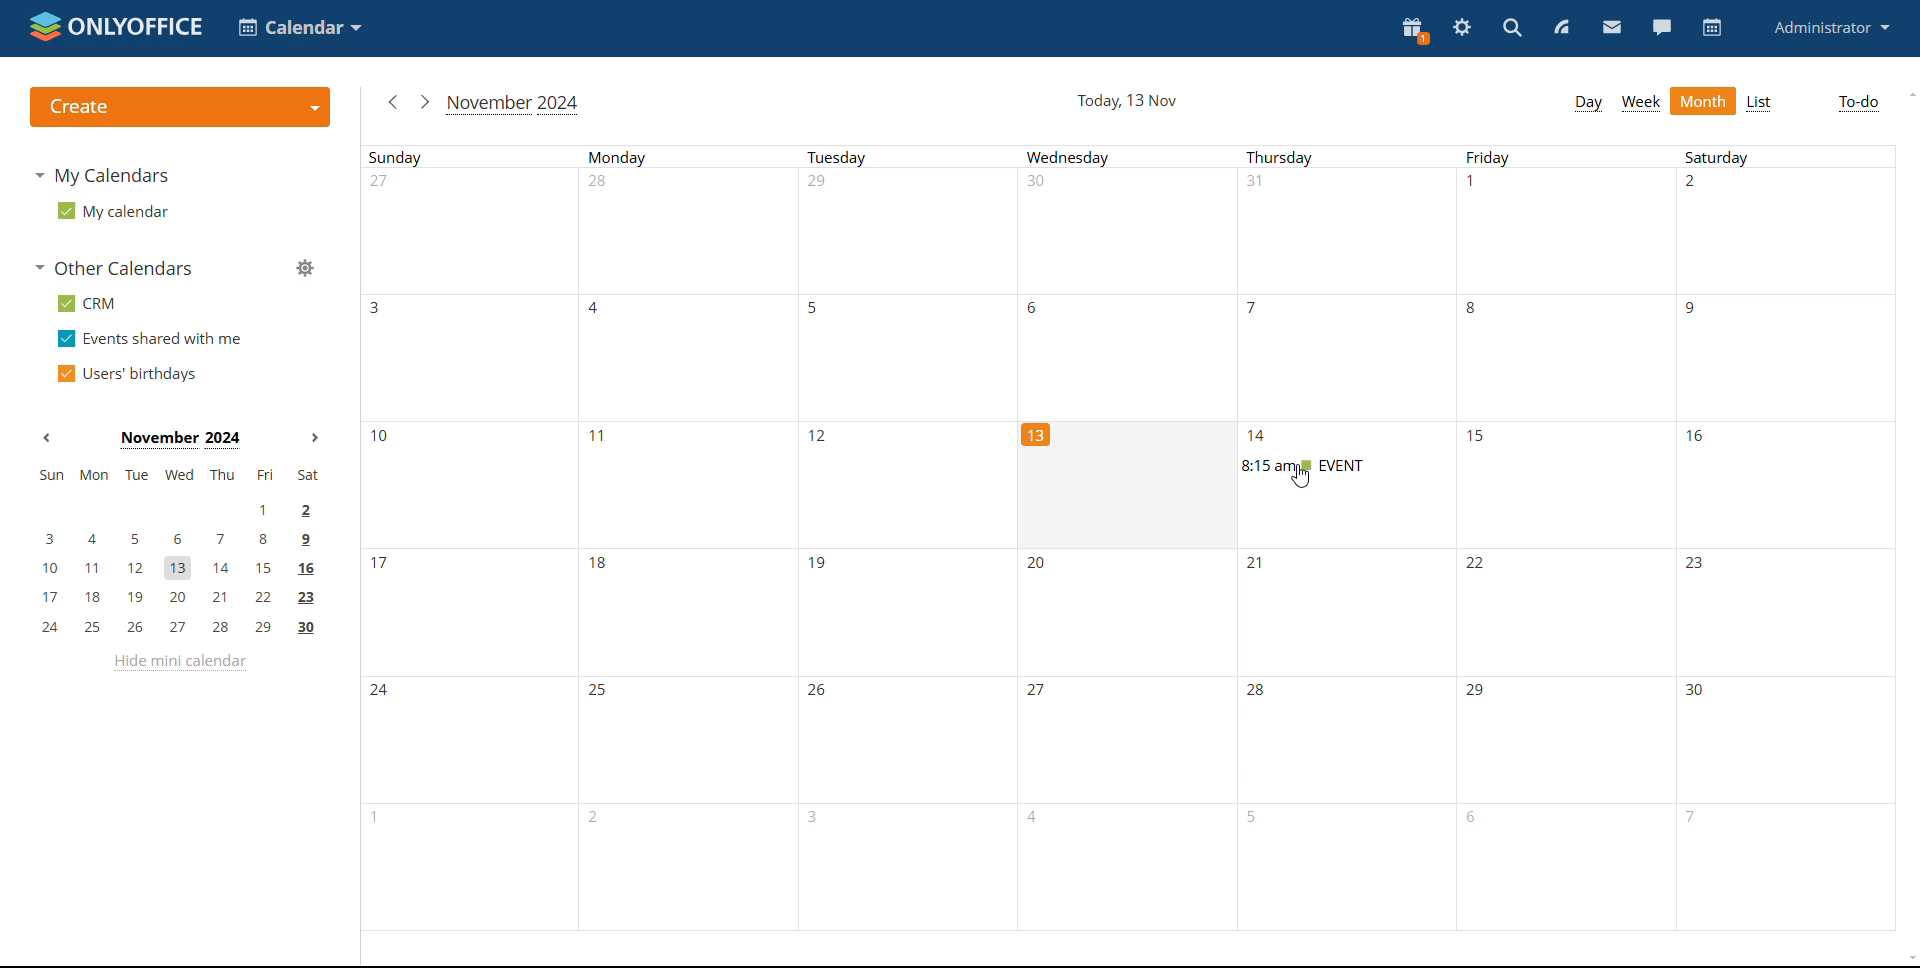 This screenshot has height=968, width=1920. I want to click on unallocated time slot for 10-12 november, so click(693, 486).